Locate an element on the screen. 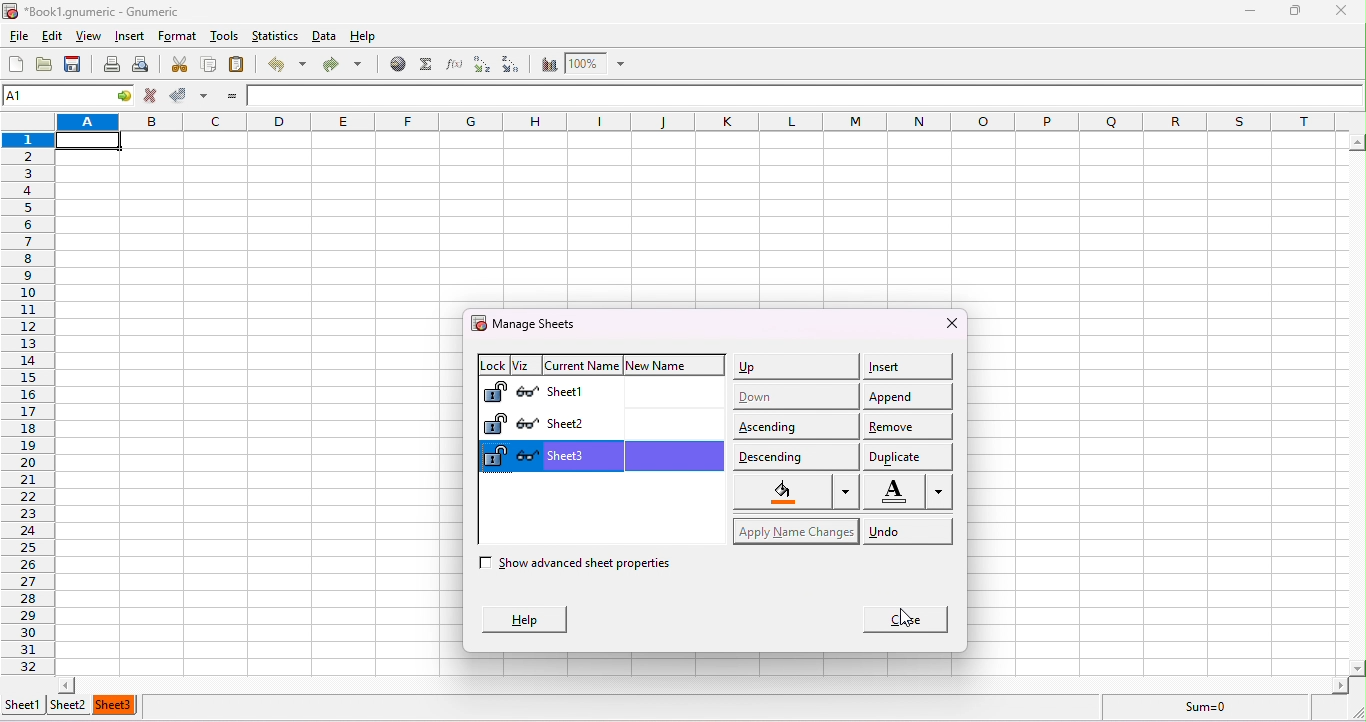 This screenshot has width=1366, height=722. data is located at coordinates (326, 32).